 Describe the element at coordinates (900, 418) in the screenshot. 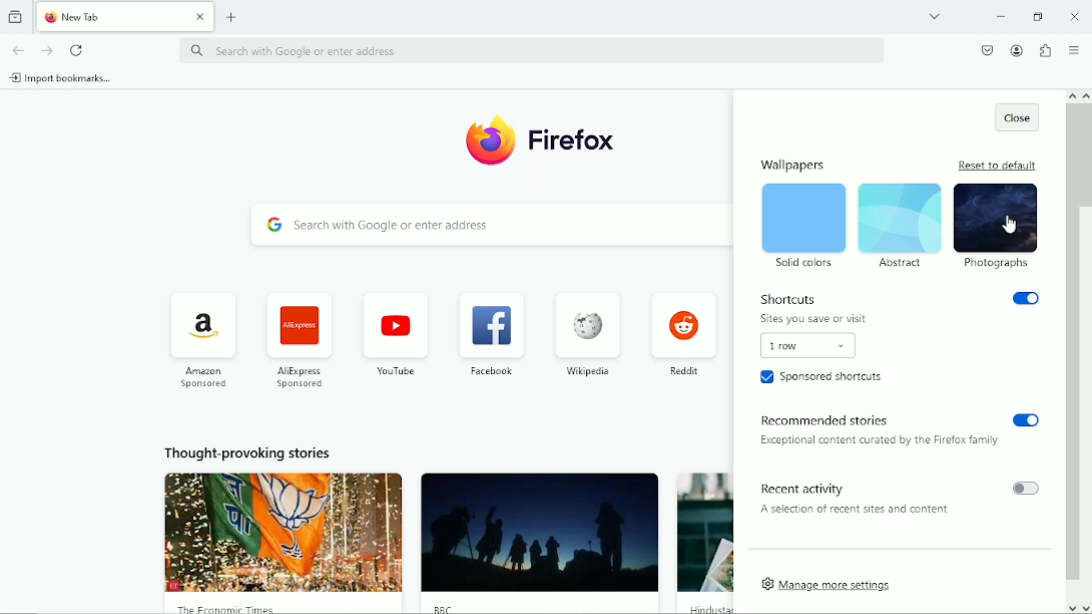

I see `recommended stories` at that location.